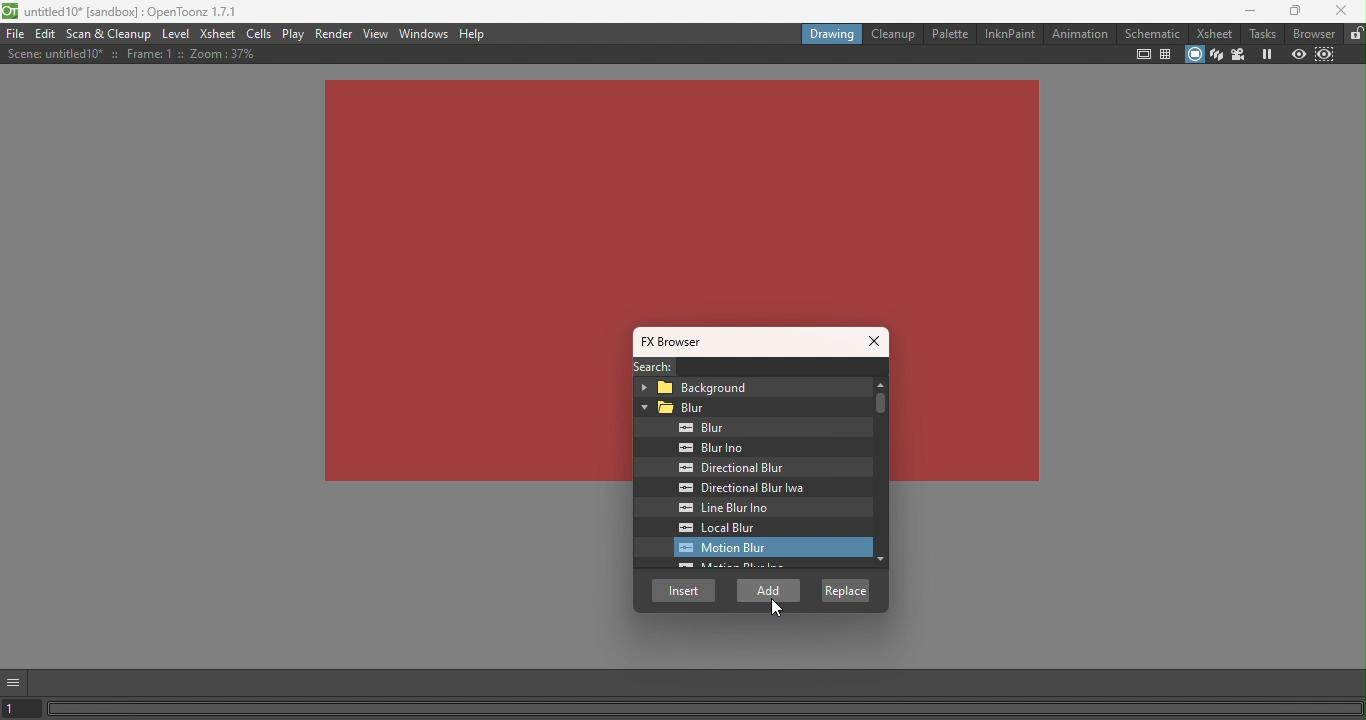 Image resolution: width=1366 pixels, height=720 pixels. I want to click on Animation, so click(1078, 34).